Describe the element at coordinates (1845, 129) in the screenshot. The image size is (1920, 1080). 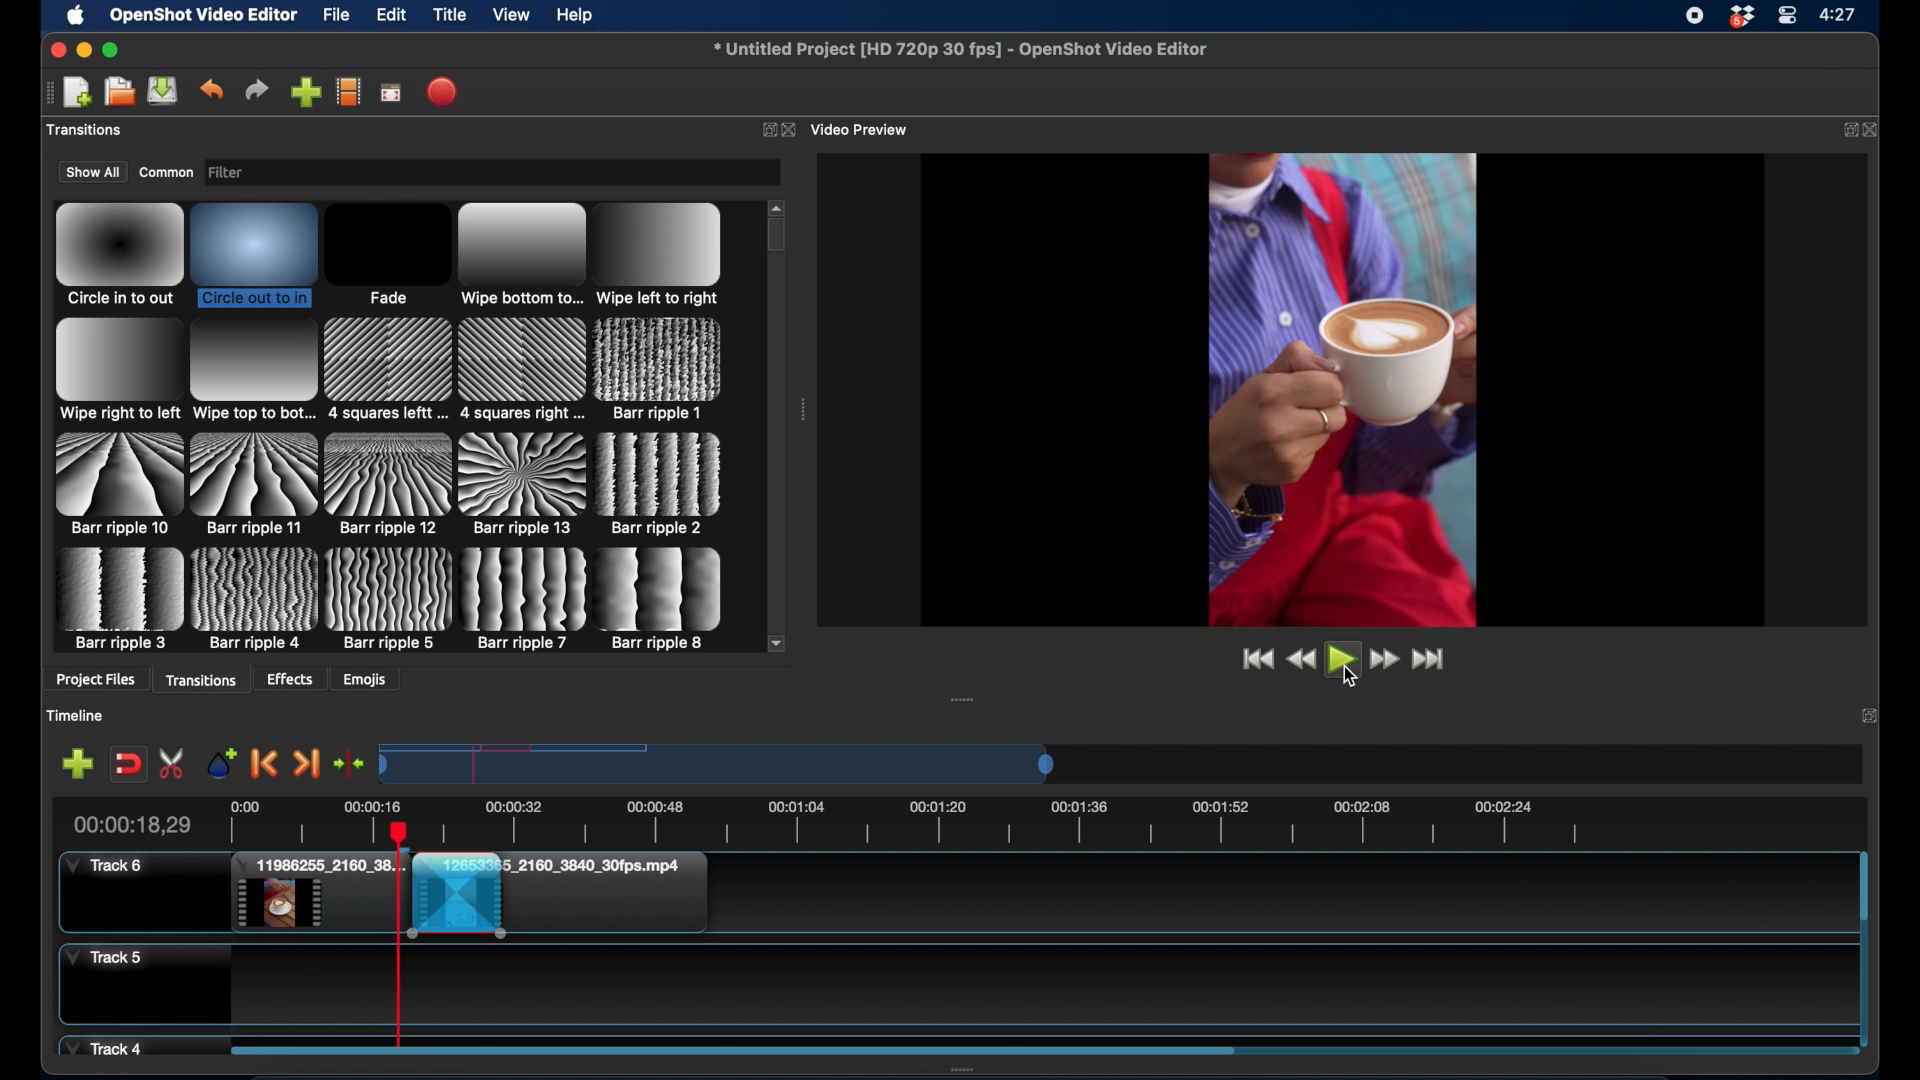
I see `expand` at that location.